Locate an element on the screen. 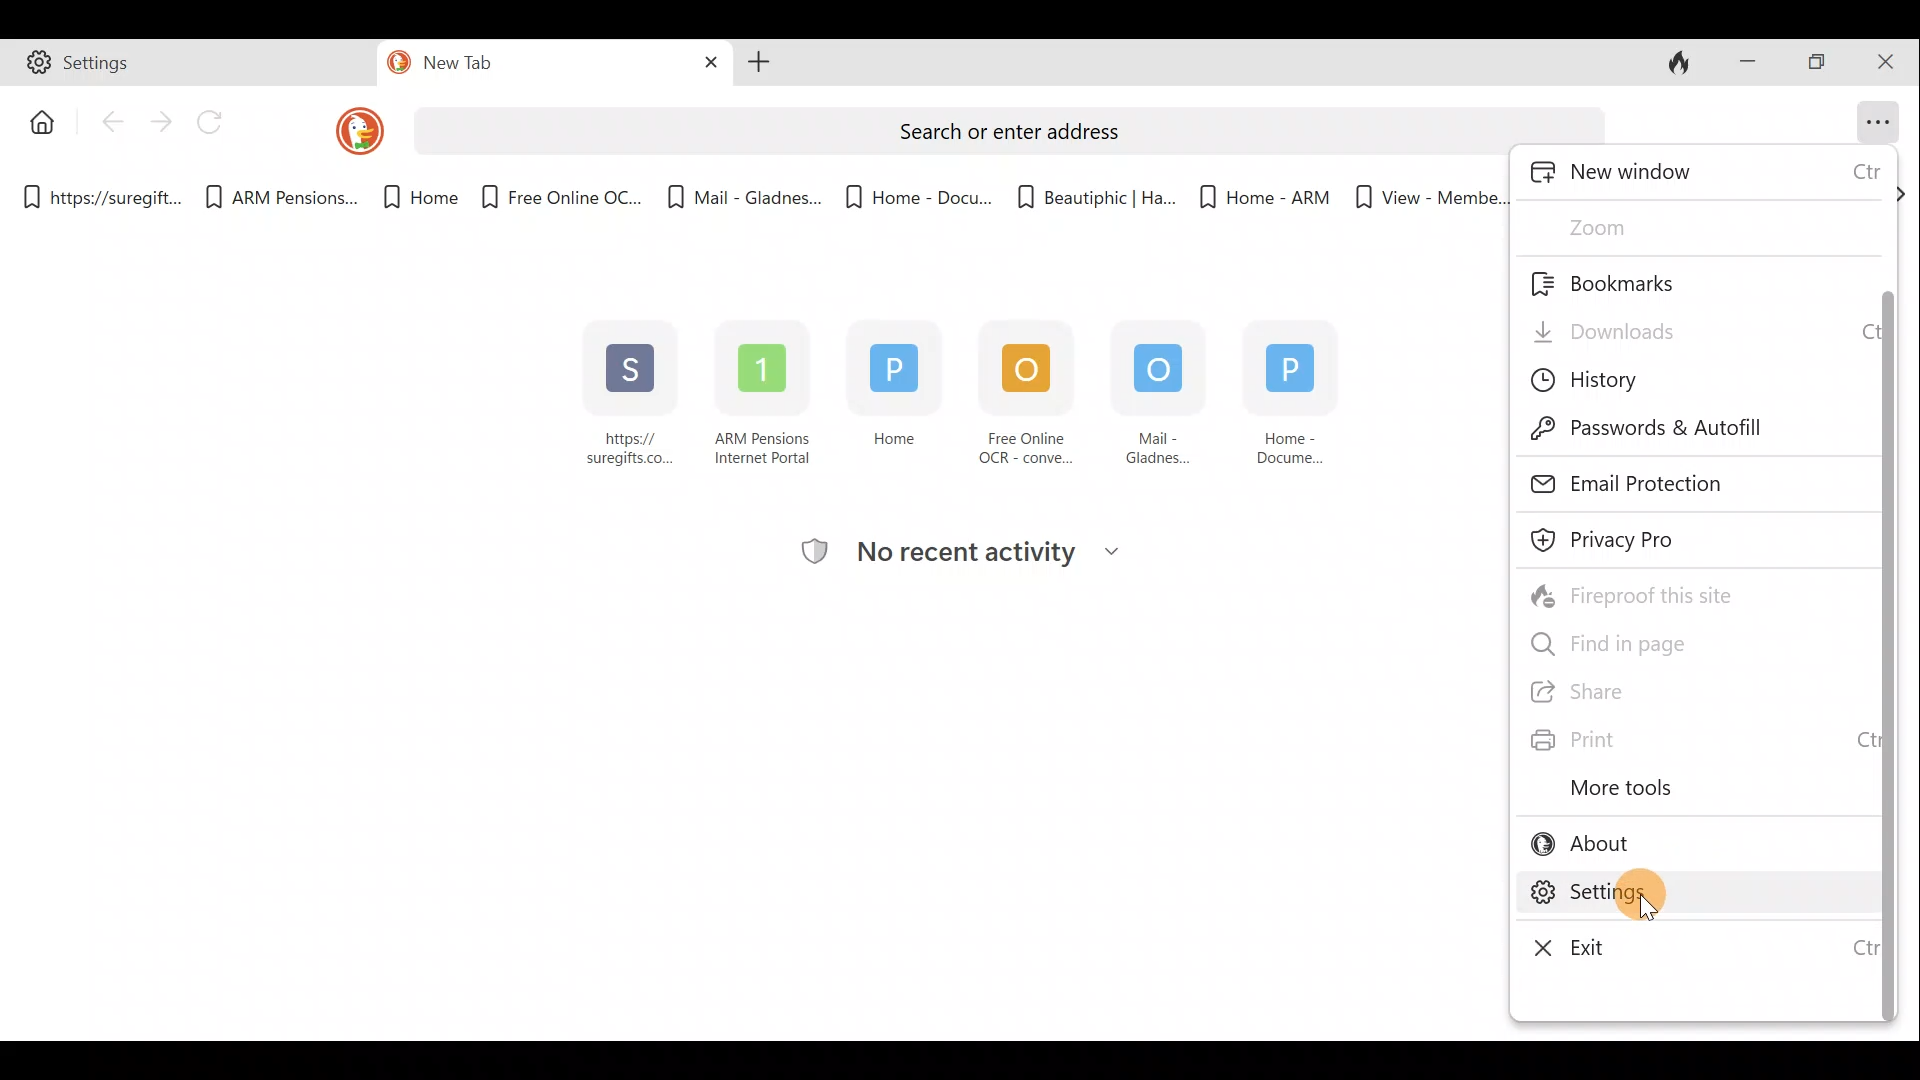  Bookmark 3 is located at coordinates (410, 198).